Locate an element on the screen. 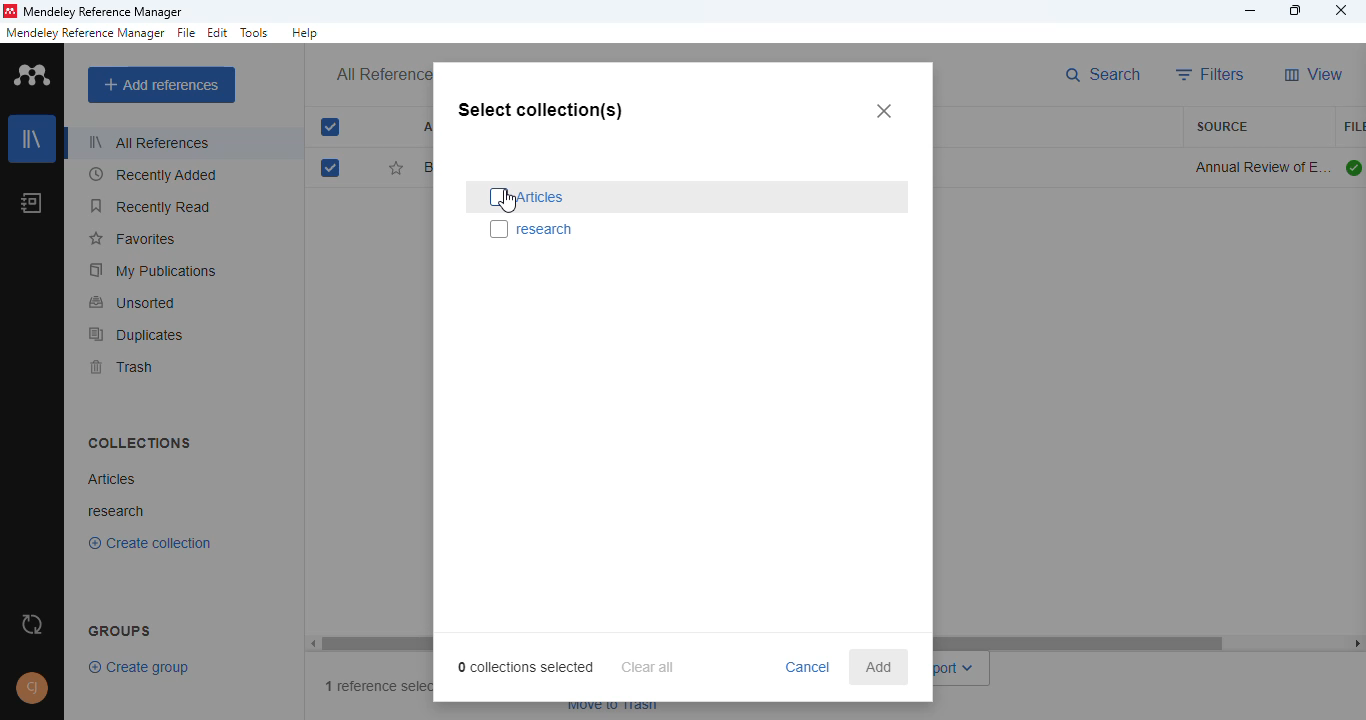  close is located at coordinates (1342, 10).